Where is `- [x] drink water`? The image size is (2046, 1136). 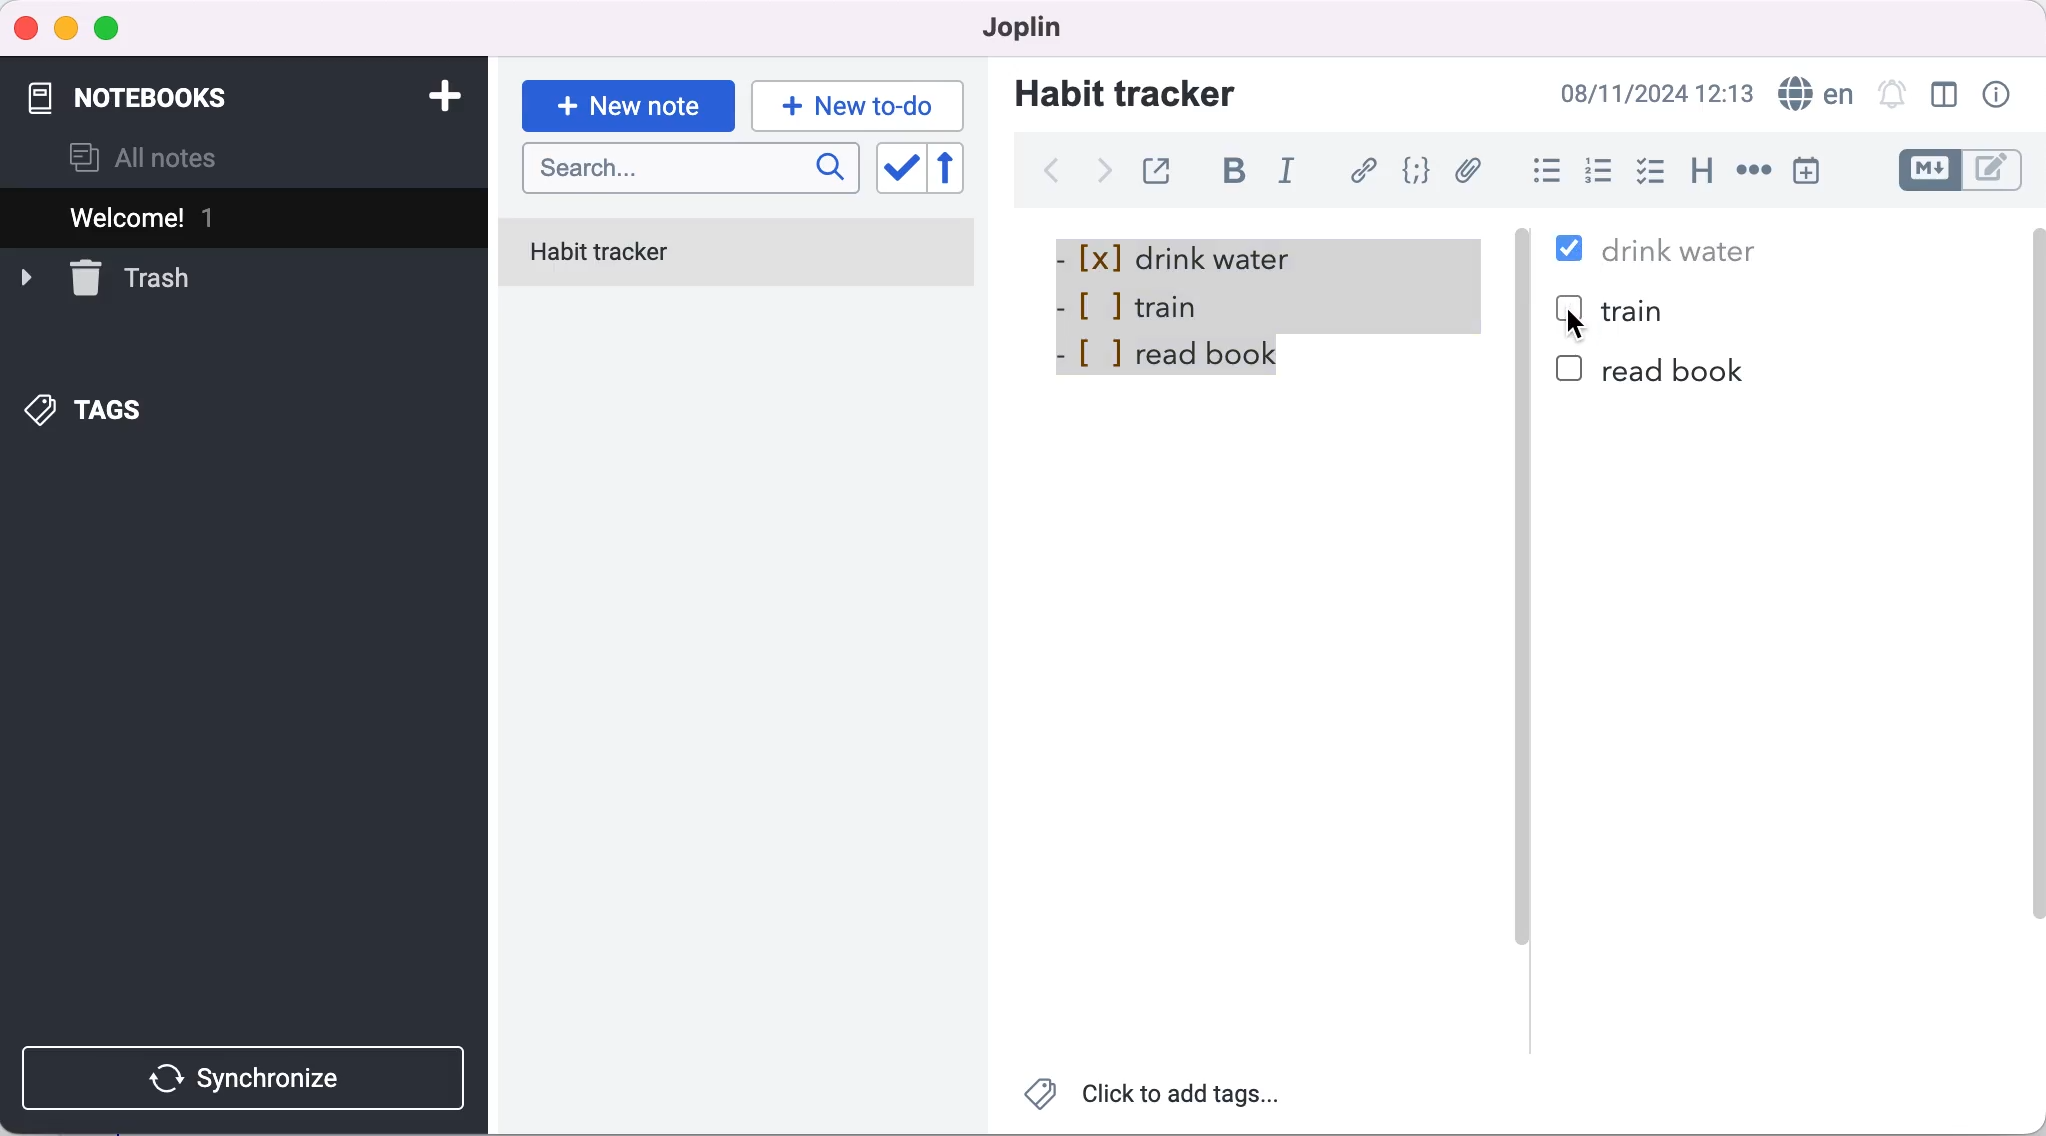 - [x] drink water is located at coordinates (1197, 255).